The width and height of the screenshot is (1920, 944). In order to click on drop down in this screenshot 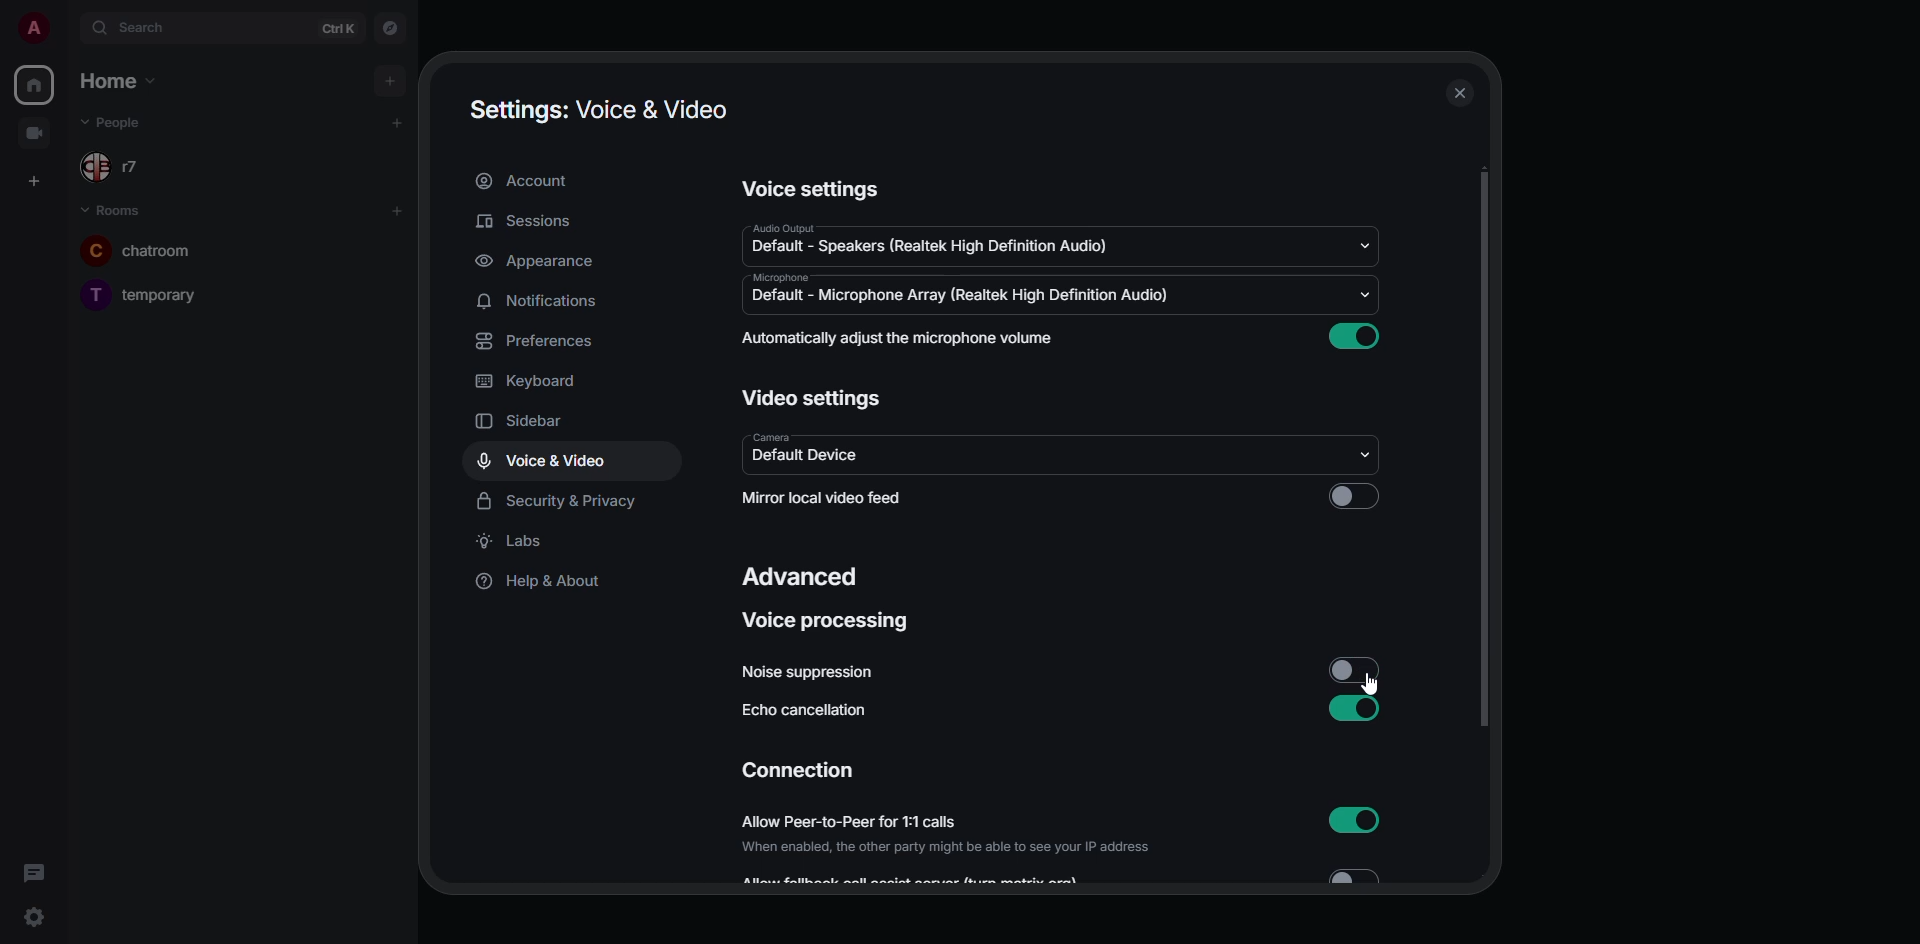, I will do `click(1368, 455)`.